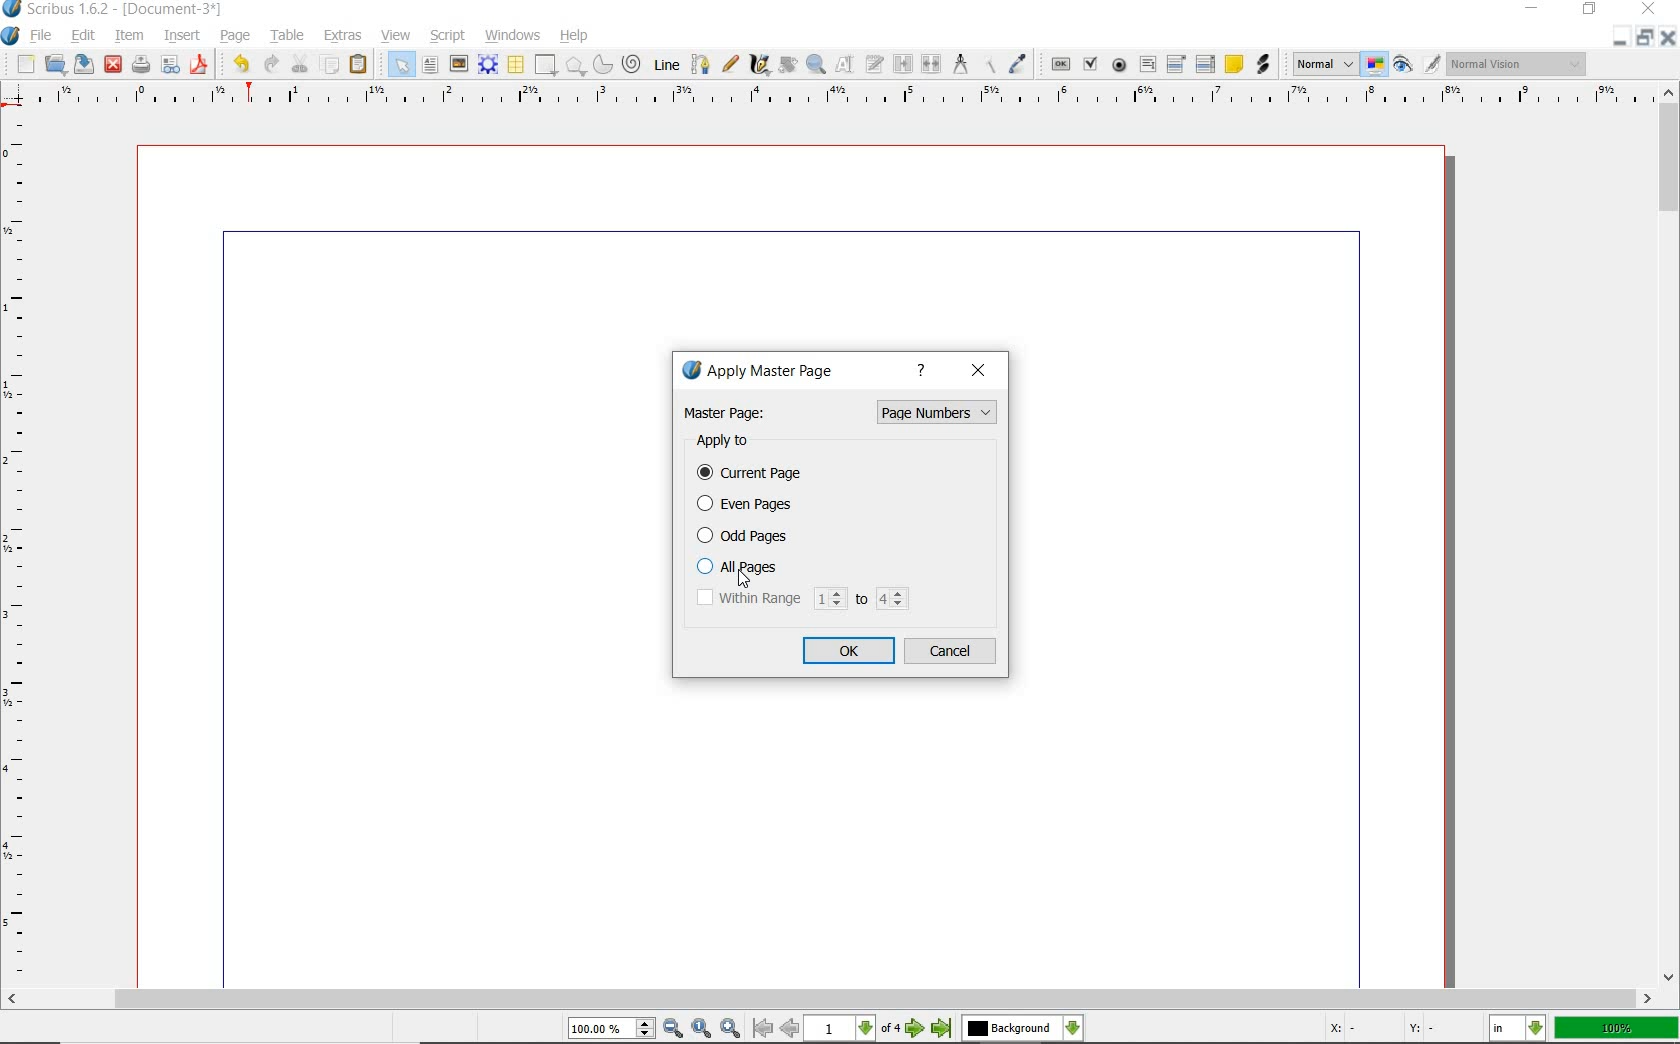 The image size is (1680, 1044). What do you see at coordinates (543, 66) in the screenshot?
I see `shape` at bounding box center [543, 66].